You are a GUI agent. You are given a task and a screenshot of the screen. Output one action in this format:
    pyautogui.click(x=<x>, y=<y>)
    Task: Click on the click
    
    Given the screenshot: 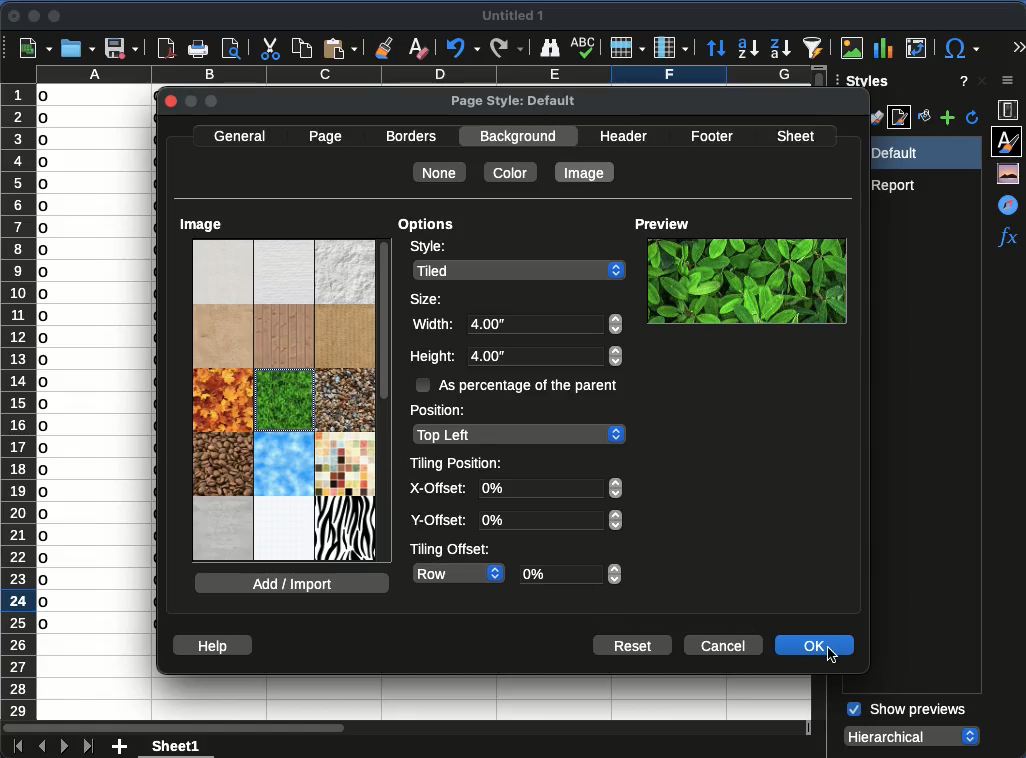 What is the action you would take?
    pyautogui.click(x=835, y=660)
    